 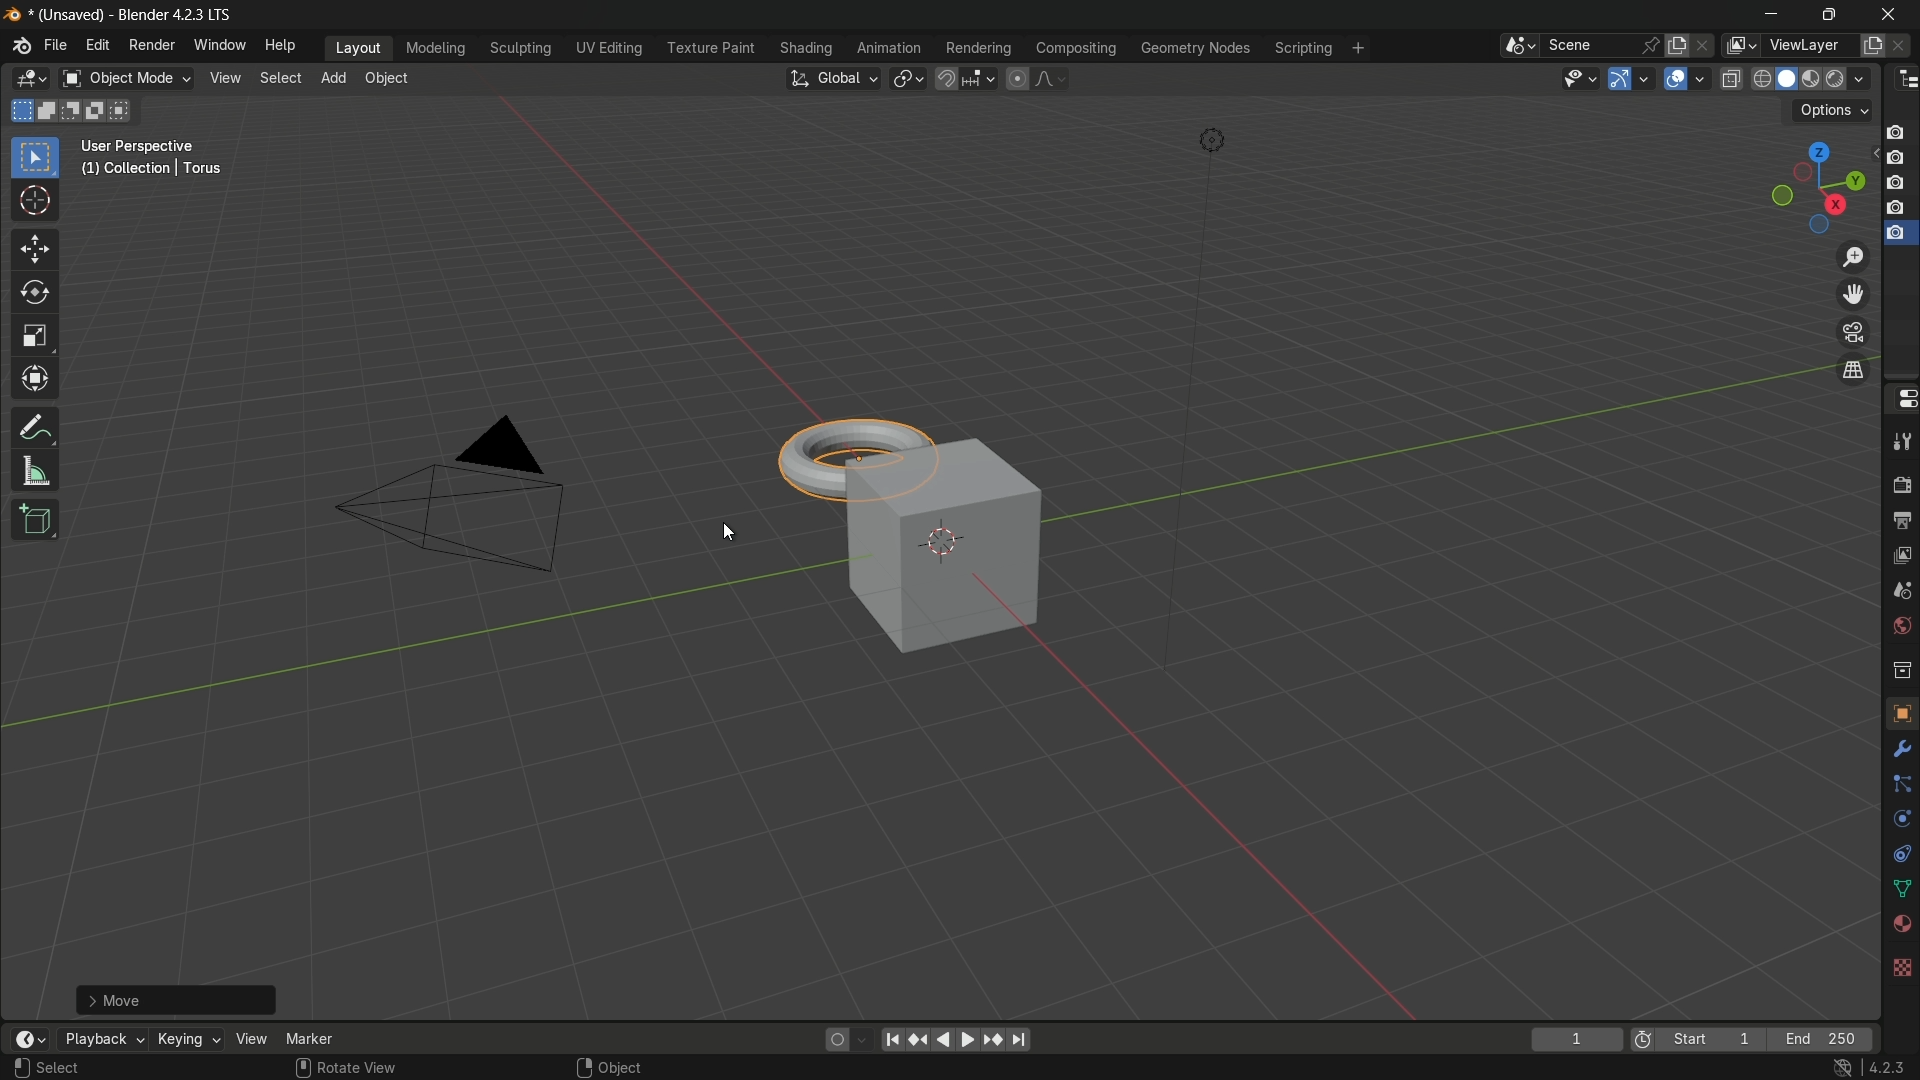 I want to click on show overlay, so click(x=1675, y=79).